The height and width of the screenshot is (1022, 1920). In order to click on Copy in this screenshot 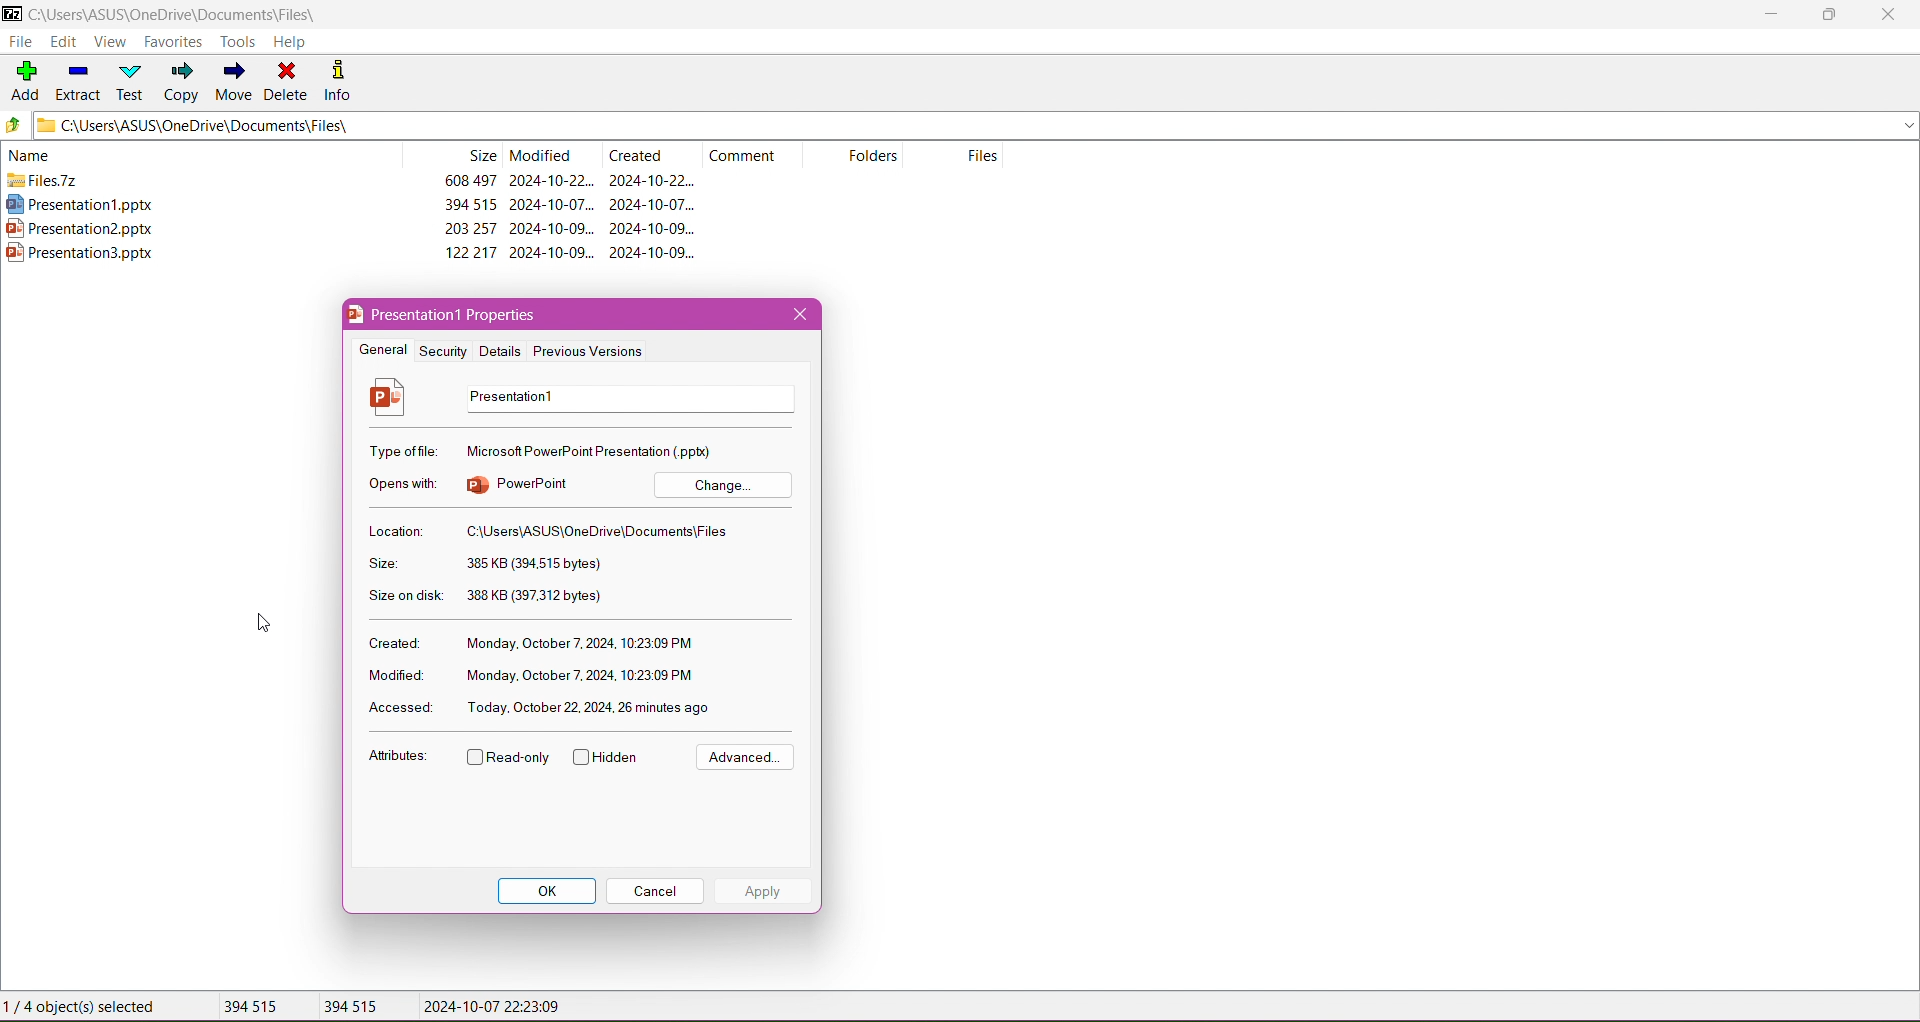, I will do `click(183, 82)`.